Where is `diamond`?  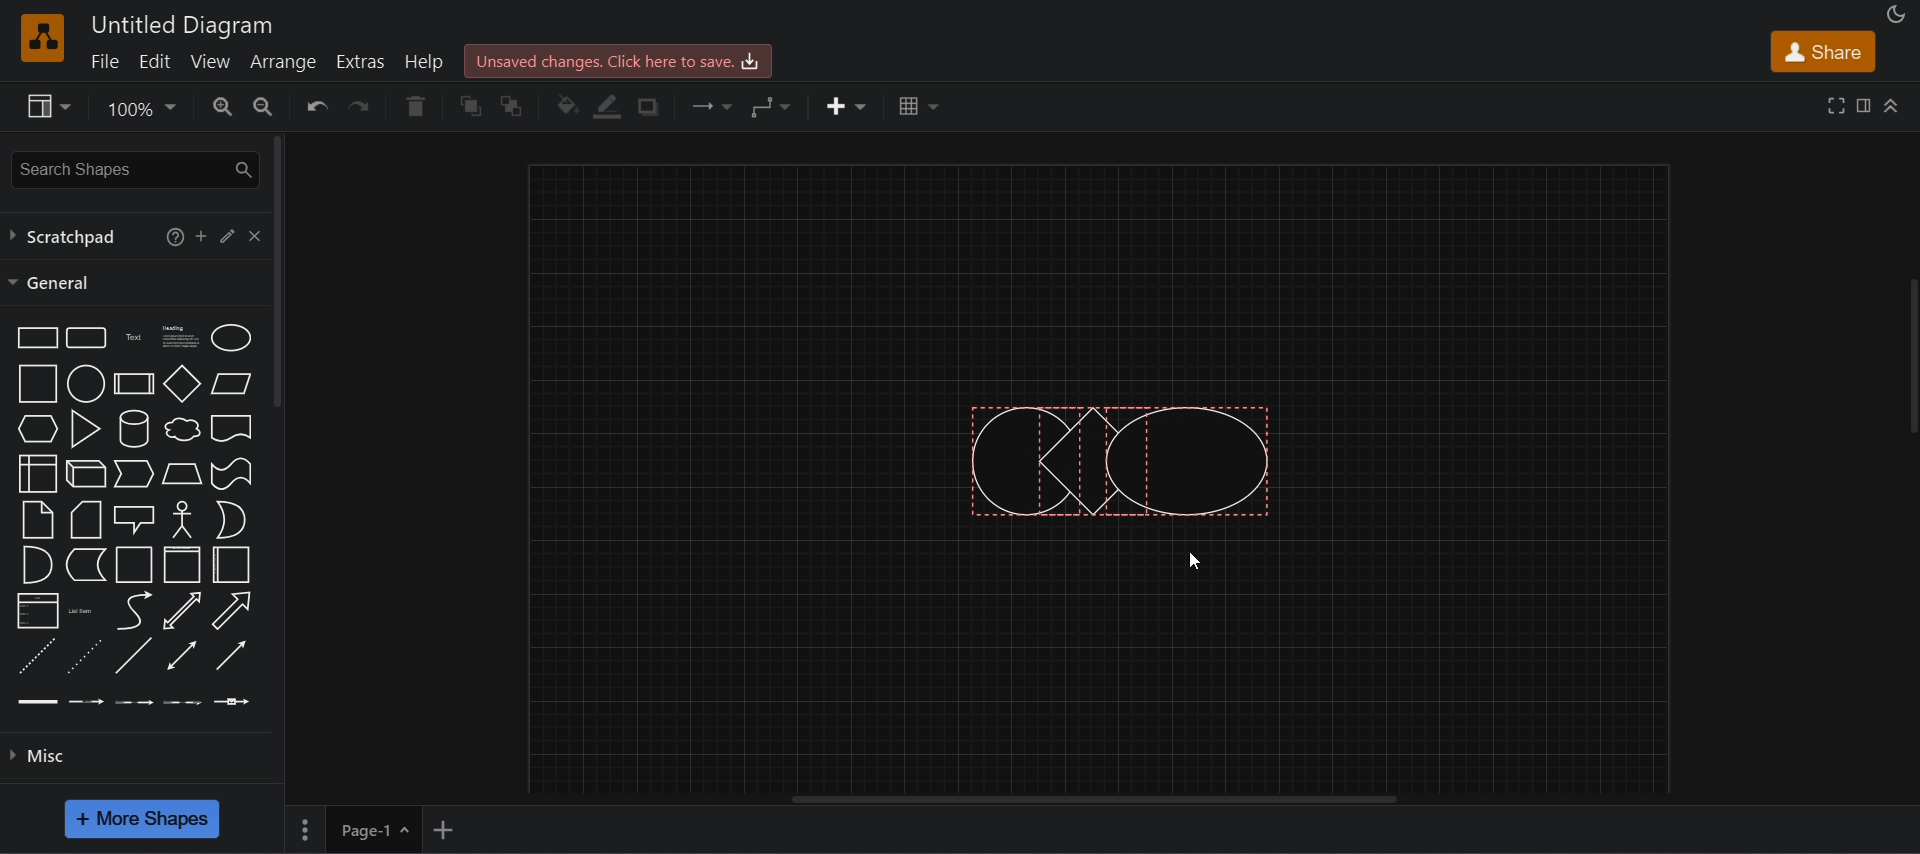 diamond is located at coordinates (183, 384).